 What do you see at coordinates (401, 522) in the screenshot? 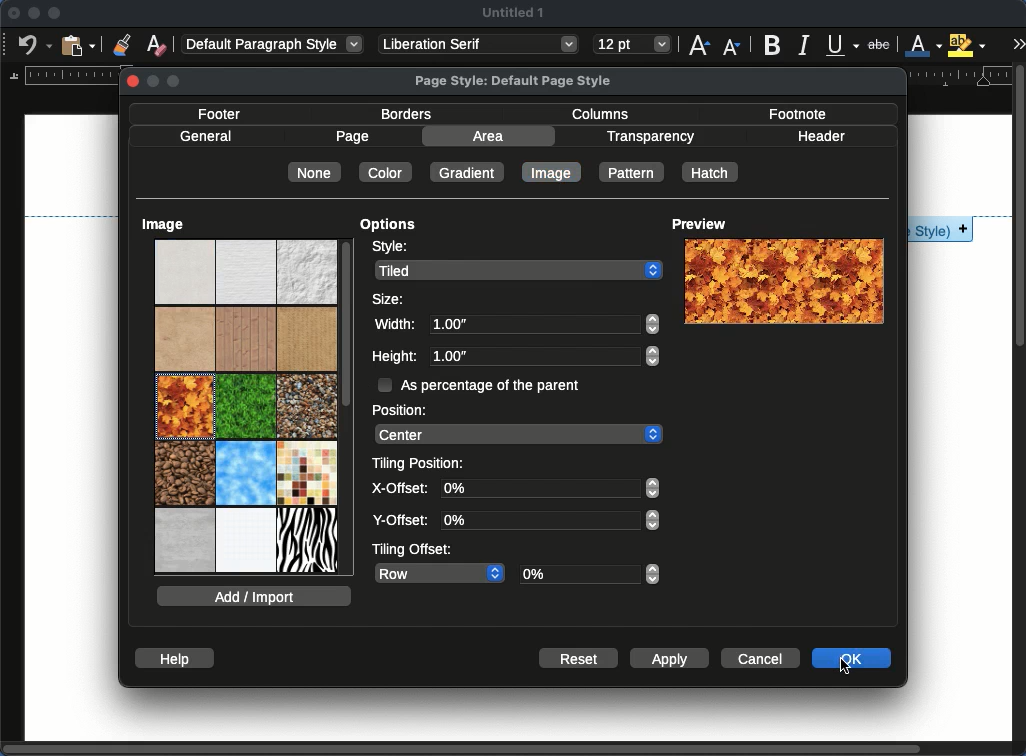
I see `y-offset:` at bounding box center [401, 522].